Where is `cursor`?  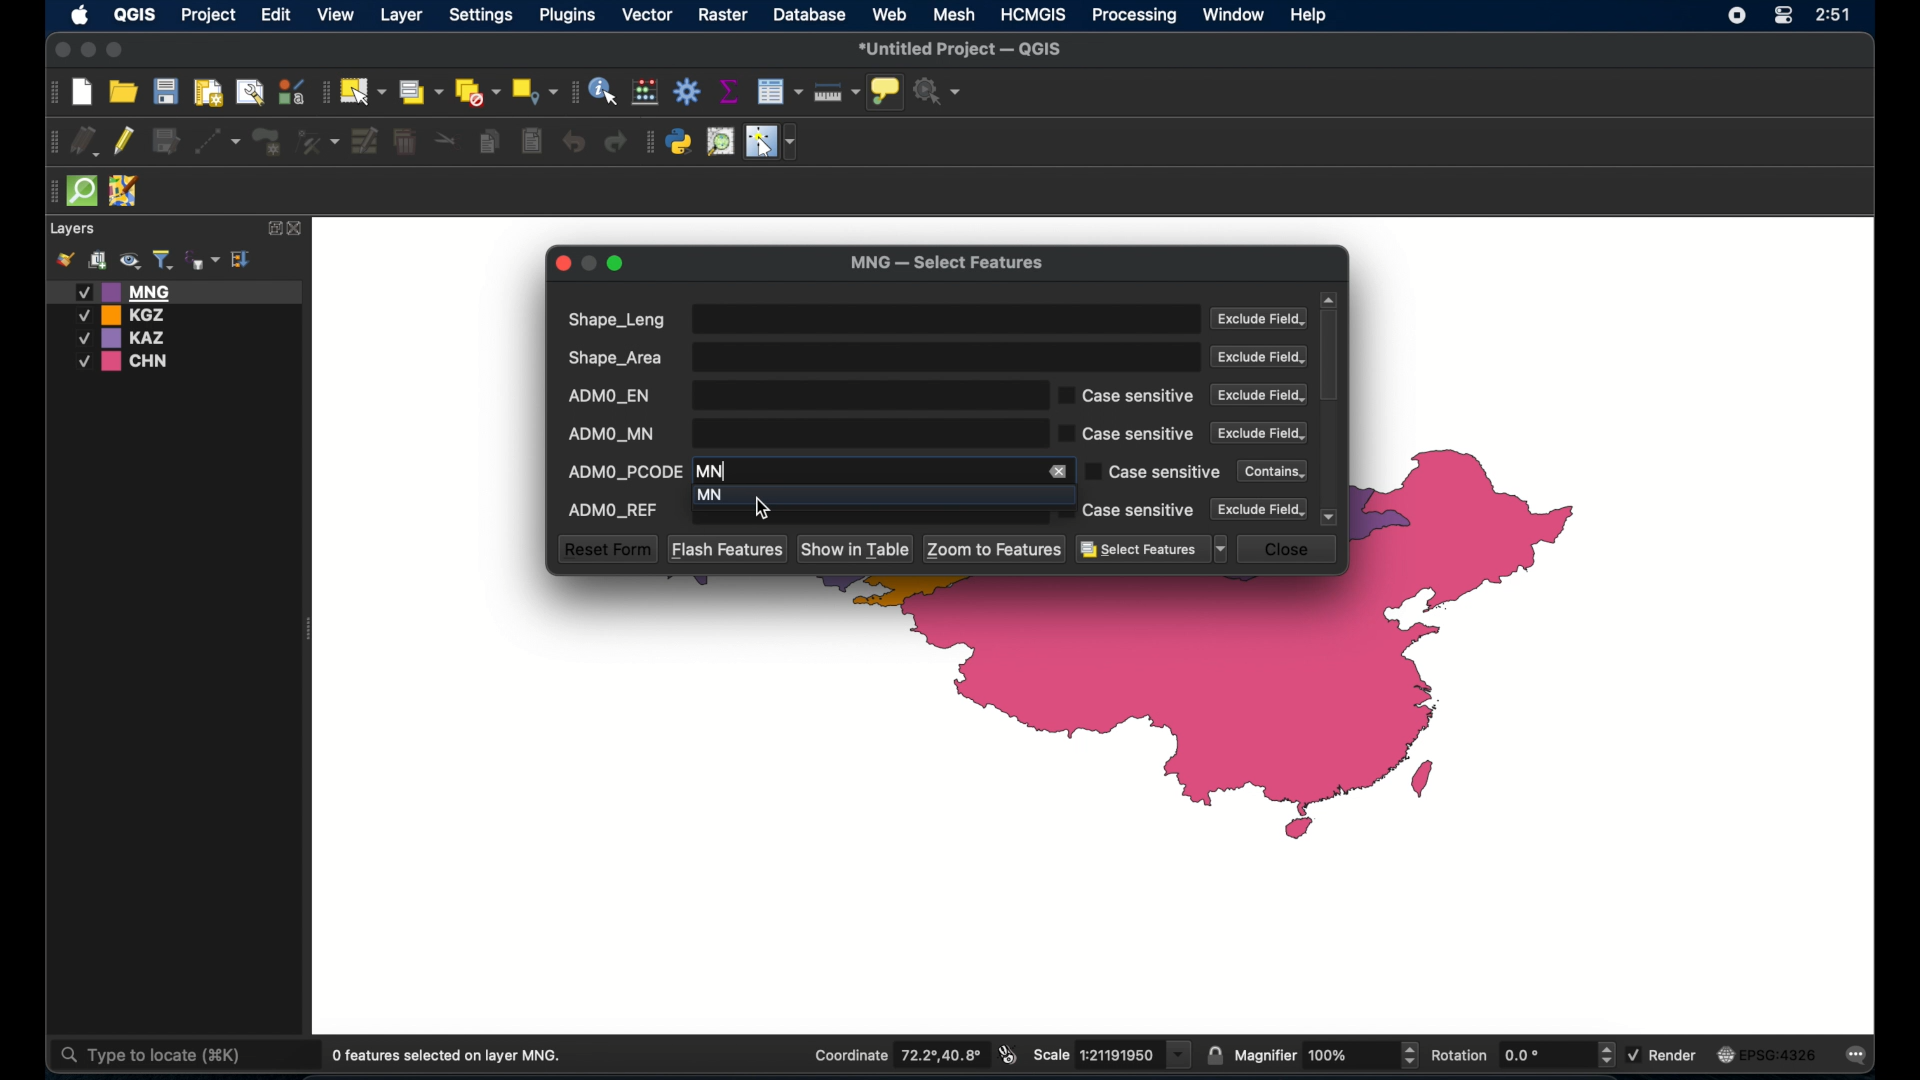 cursor is located at coordinates (760, 508).